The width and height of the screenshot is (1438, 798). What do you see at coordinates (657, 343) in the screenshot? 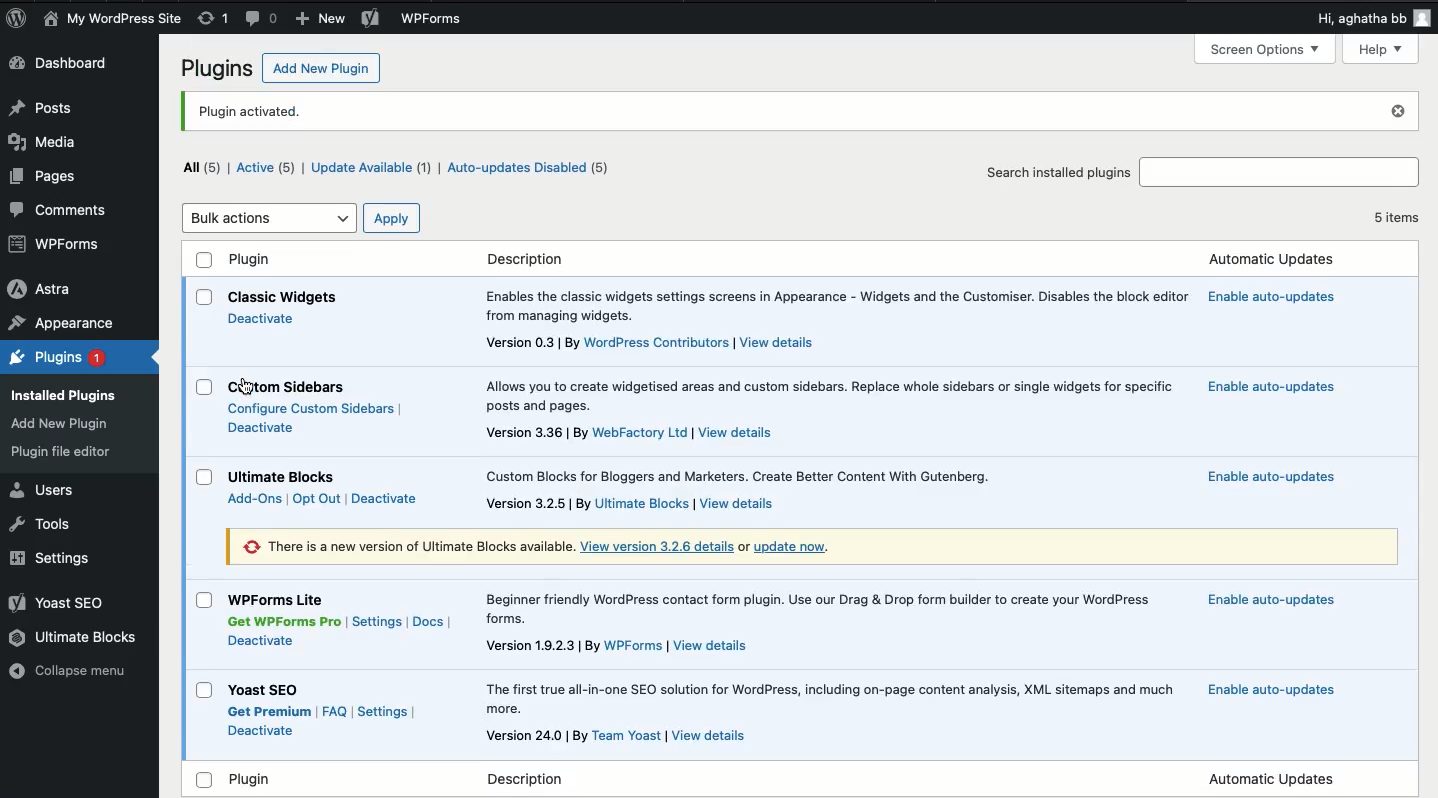
I see `wordpress` at bounding box center [657, 343].